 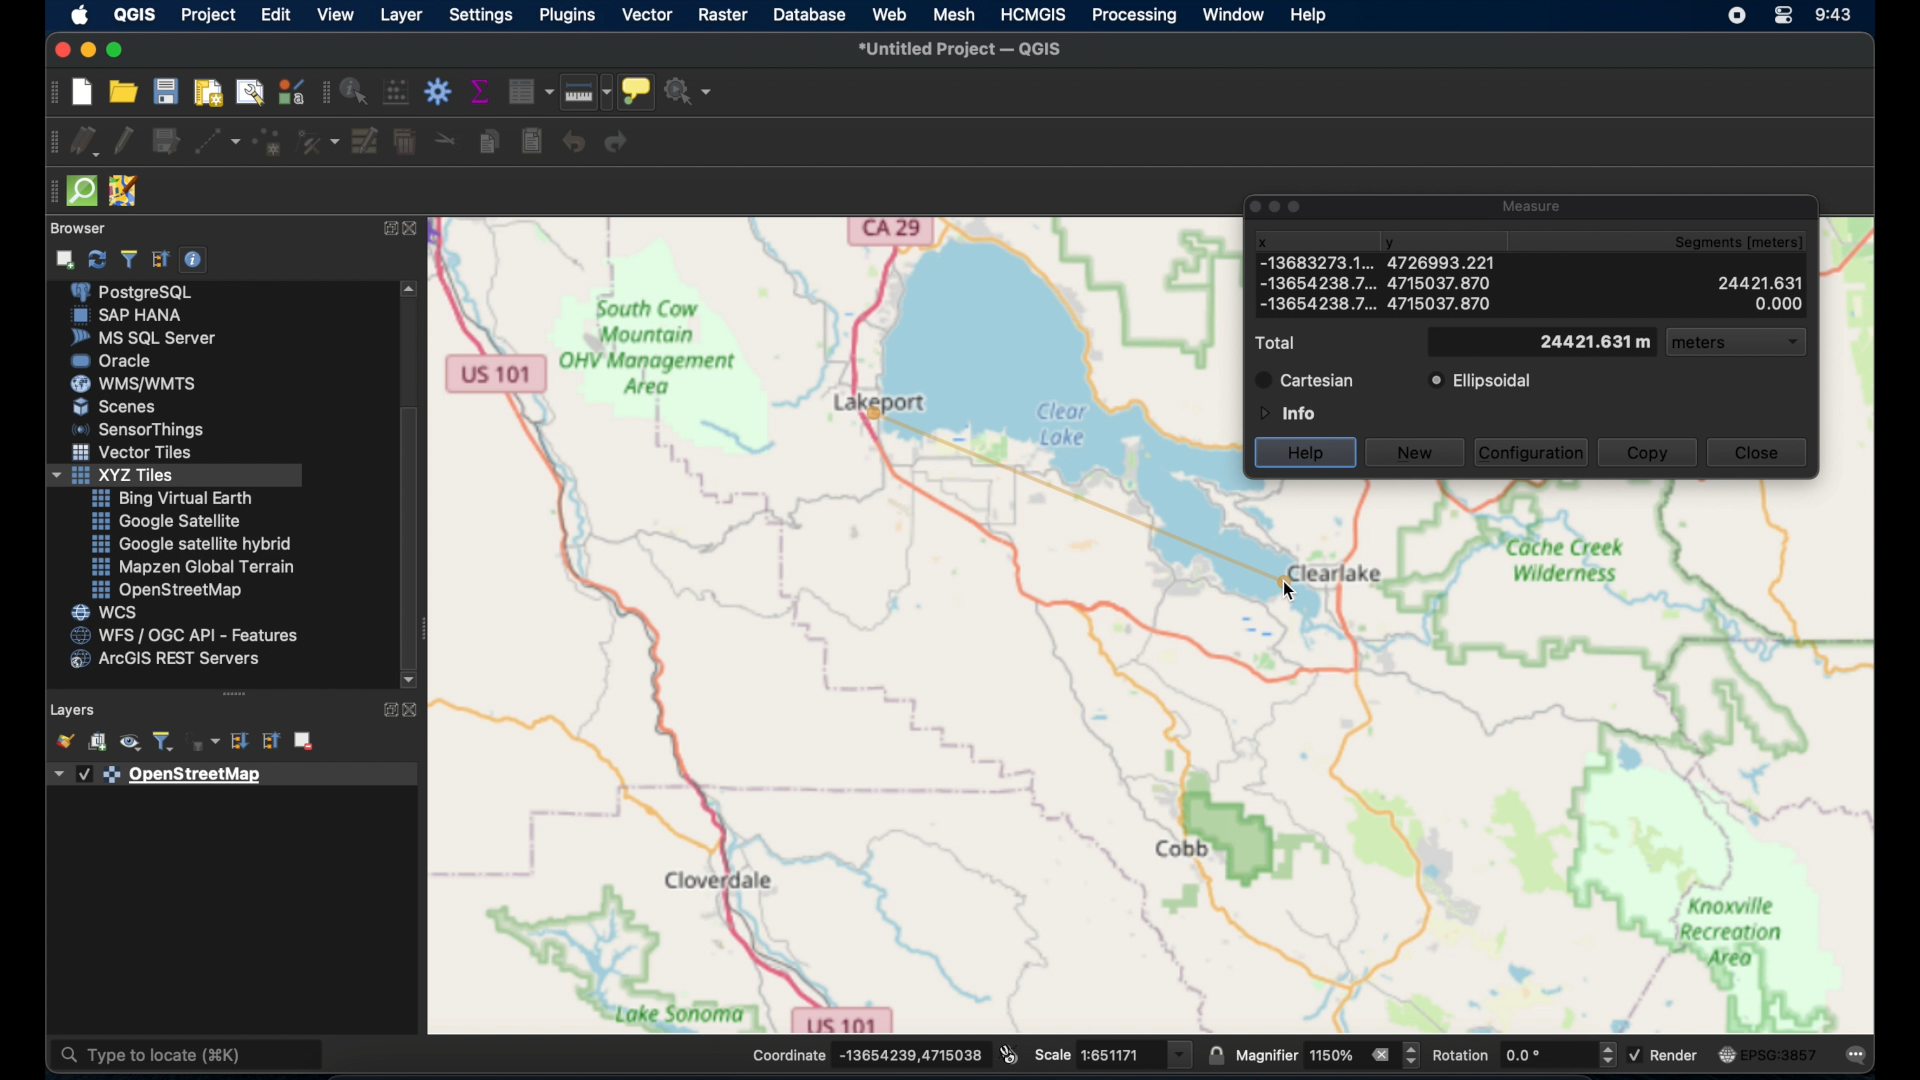 I want to click on processing, so click(x=1132, y=17).